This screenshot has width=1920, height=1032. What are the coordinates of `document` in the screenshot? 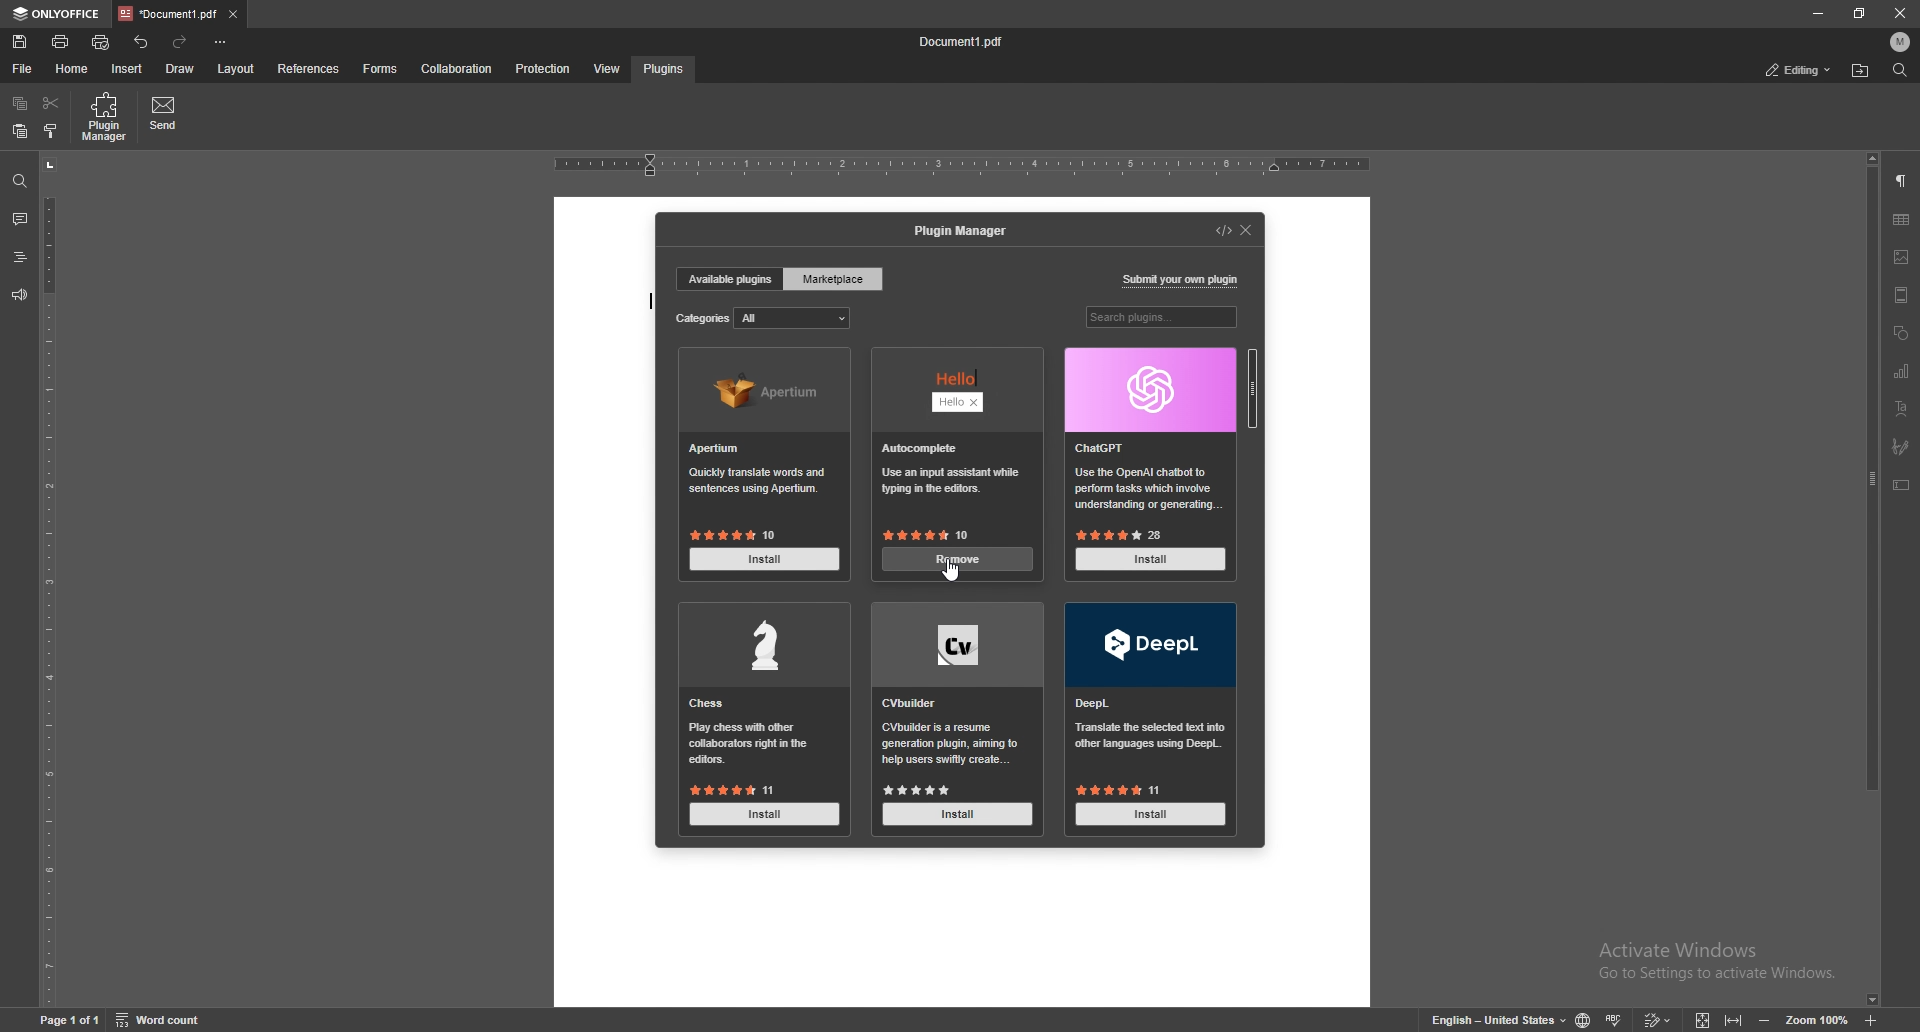 It's located at (1320, 523).